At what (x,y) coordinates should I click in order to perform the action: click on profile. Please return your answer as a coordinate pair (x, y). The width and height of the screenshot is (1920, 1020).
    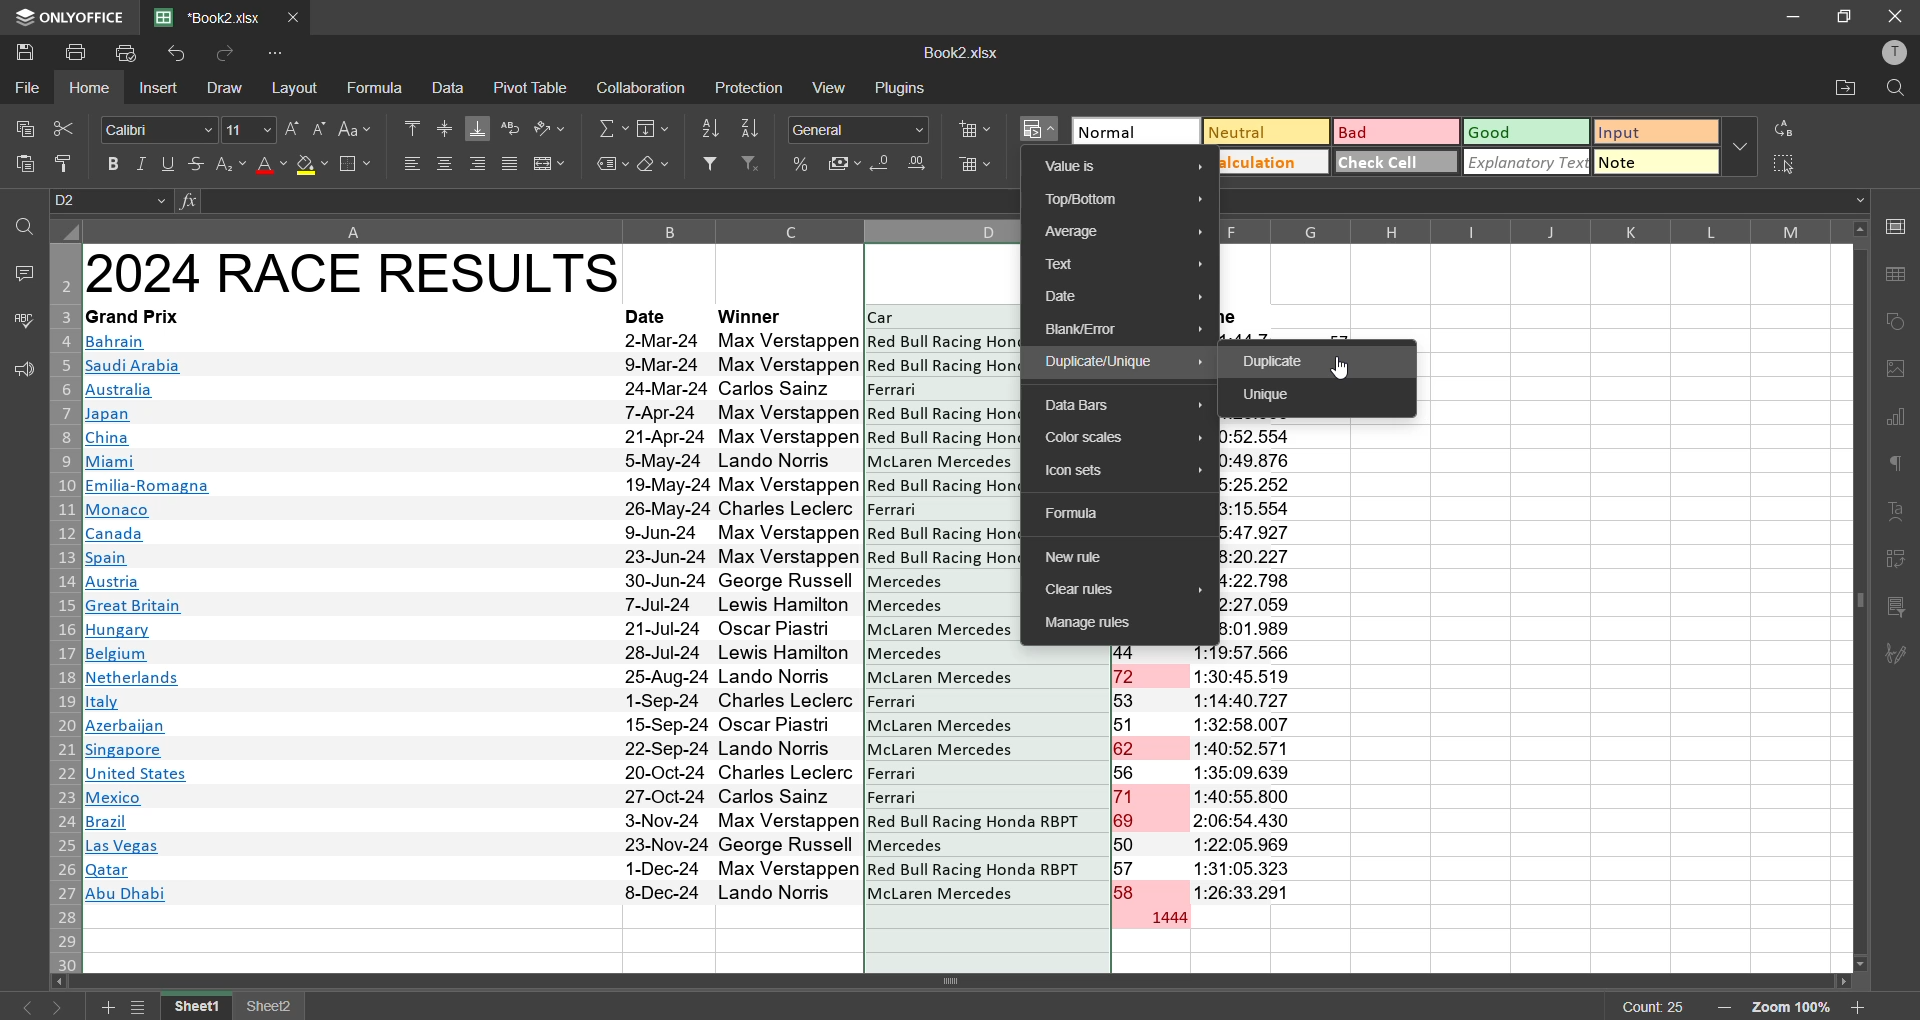
    Looking at the image, I should click on (1889, 52).